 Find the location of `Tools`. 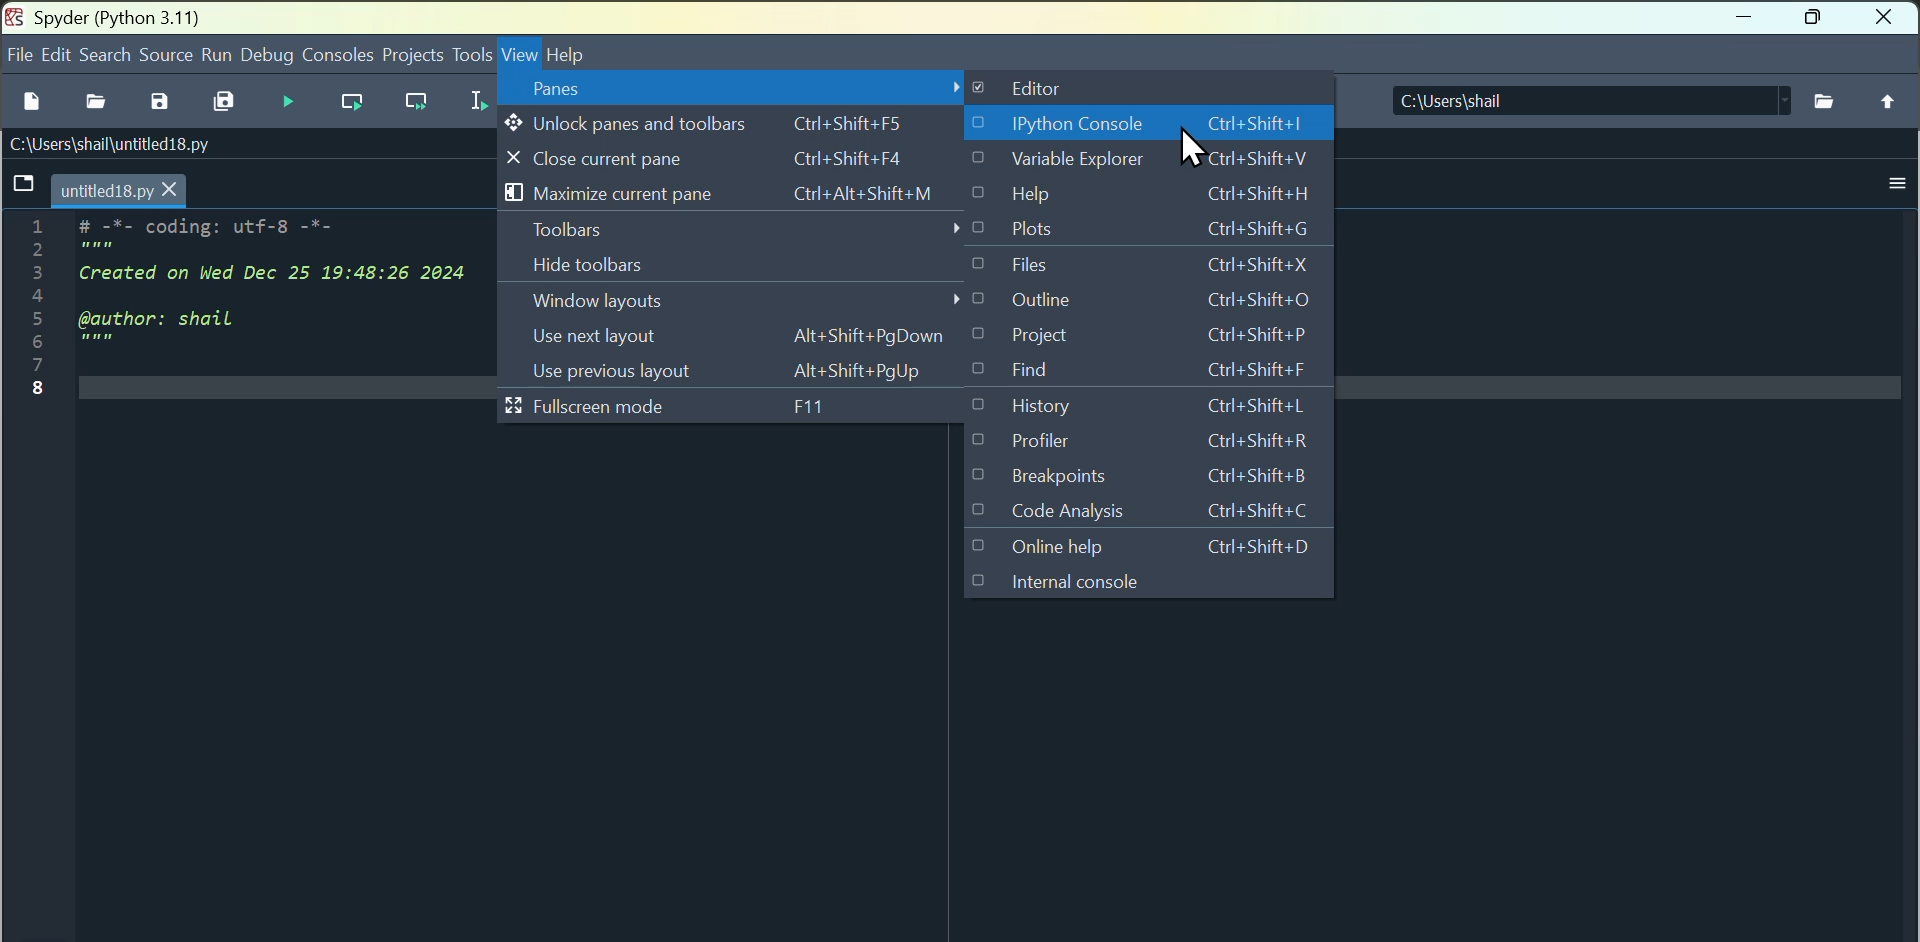

Tools is located at coordinates (473, 55).